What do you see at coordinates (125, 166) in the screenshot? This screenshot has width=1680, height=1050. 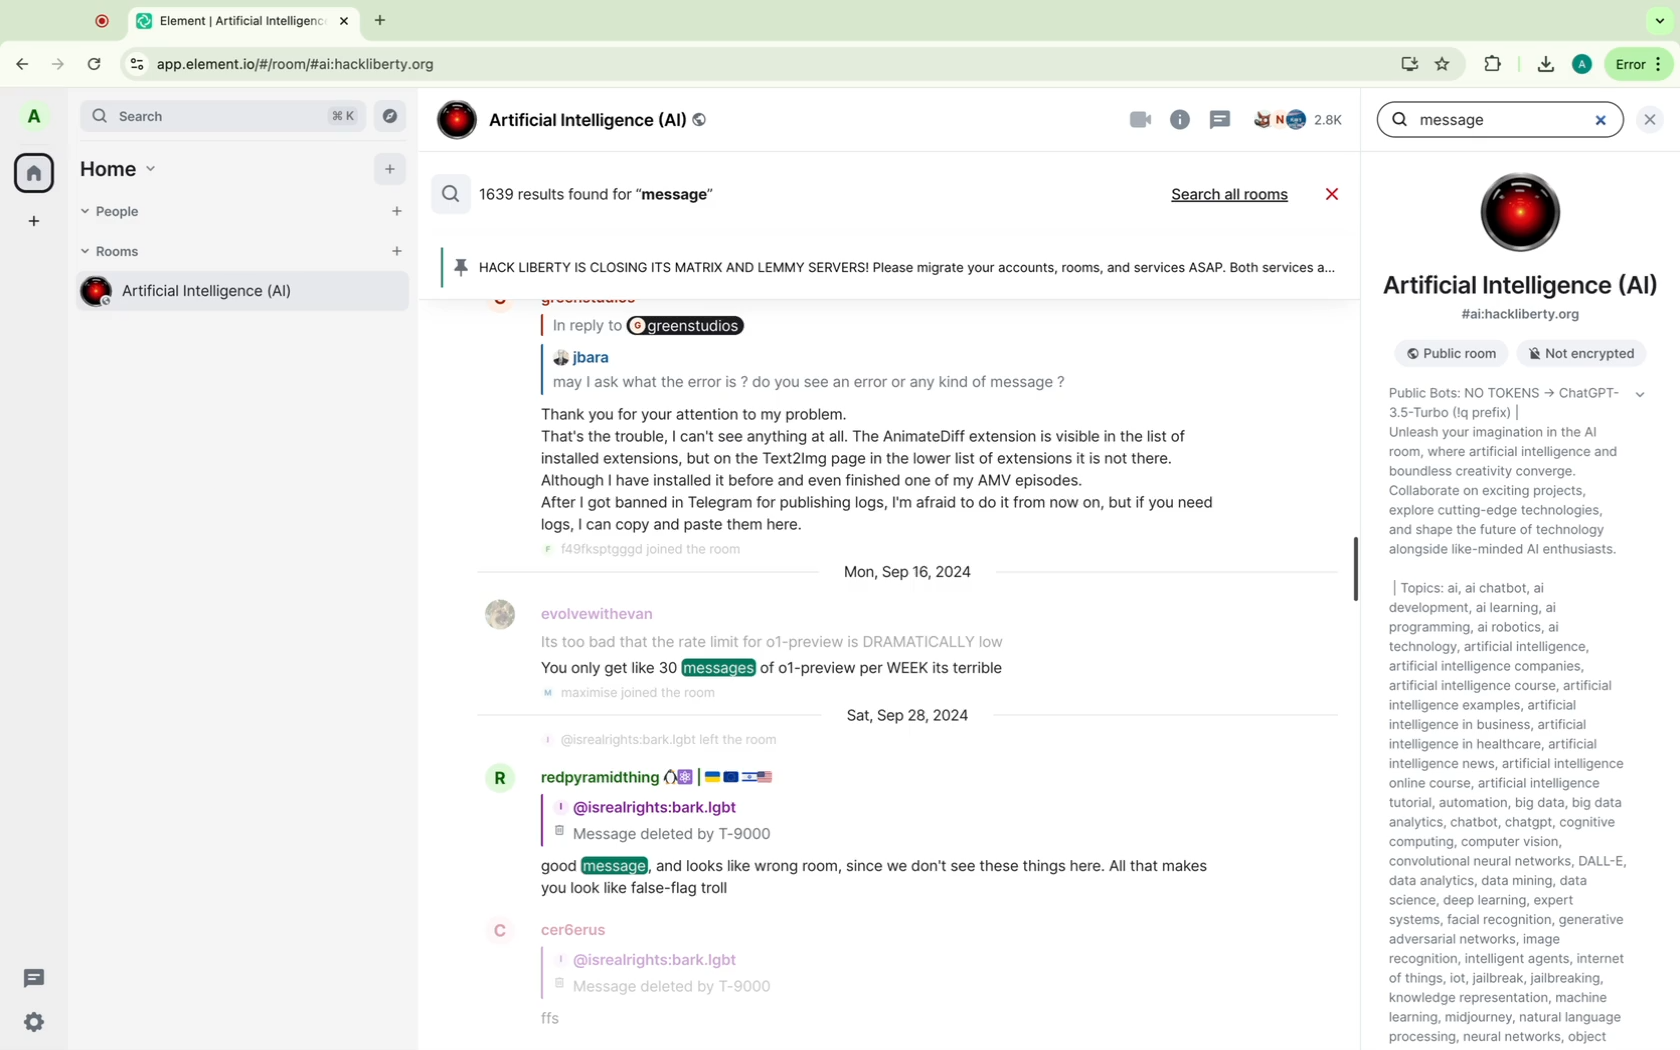 I see `home` at bounding box center [125, 166].